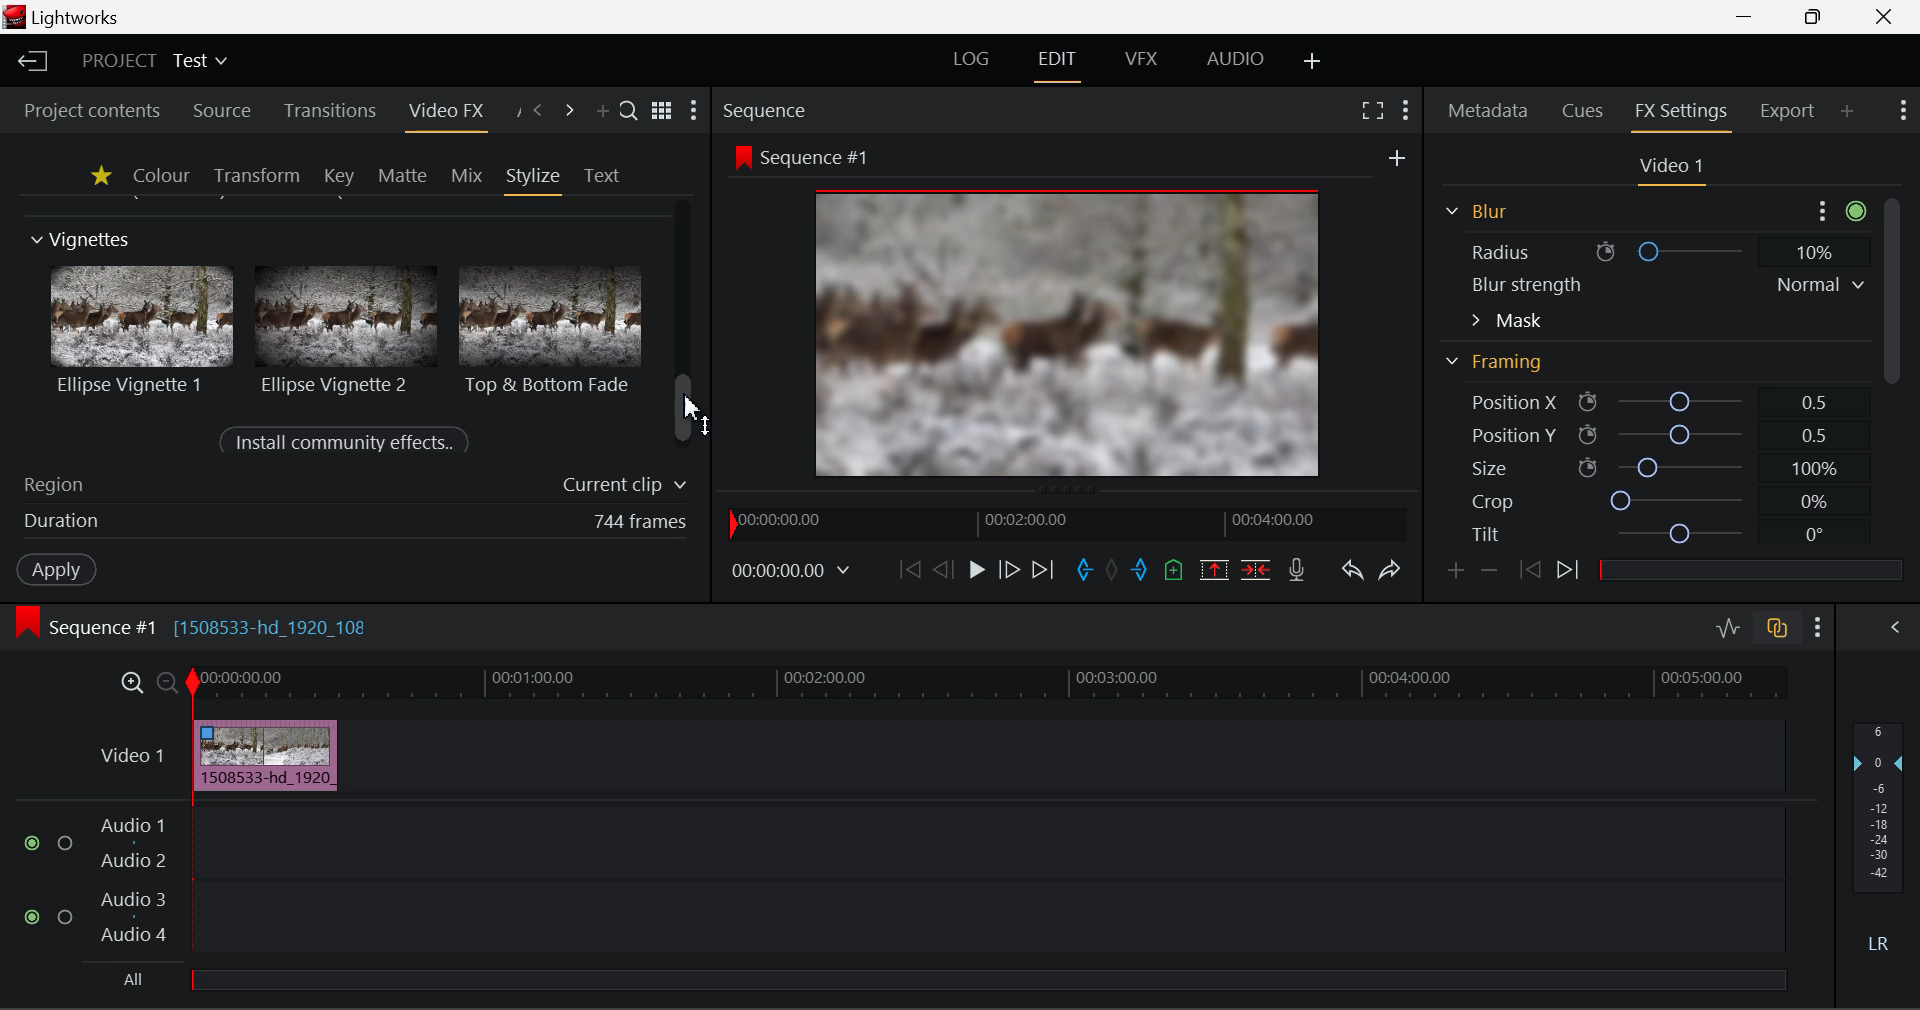 The width and height of the screenshot is (1920, 1010). Describe the element at coordinates (1039, 312) in the screenshot. I see `Effect Visible in Preview` at that location.